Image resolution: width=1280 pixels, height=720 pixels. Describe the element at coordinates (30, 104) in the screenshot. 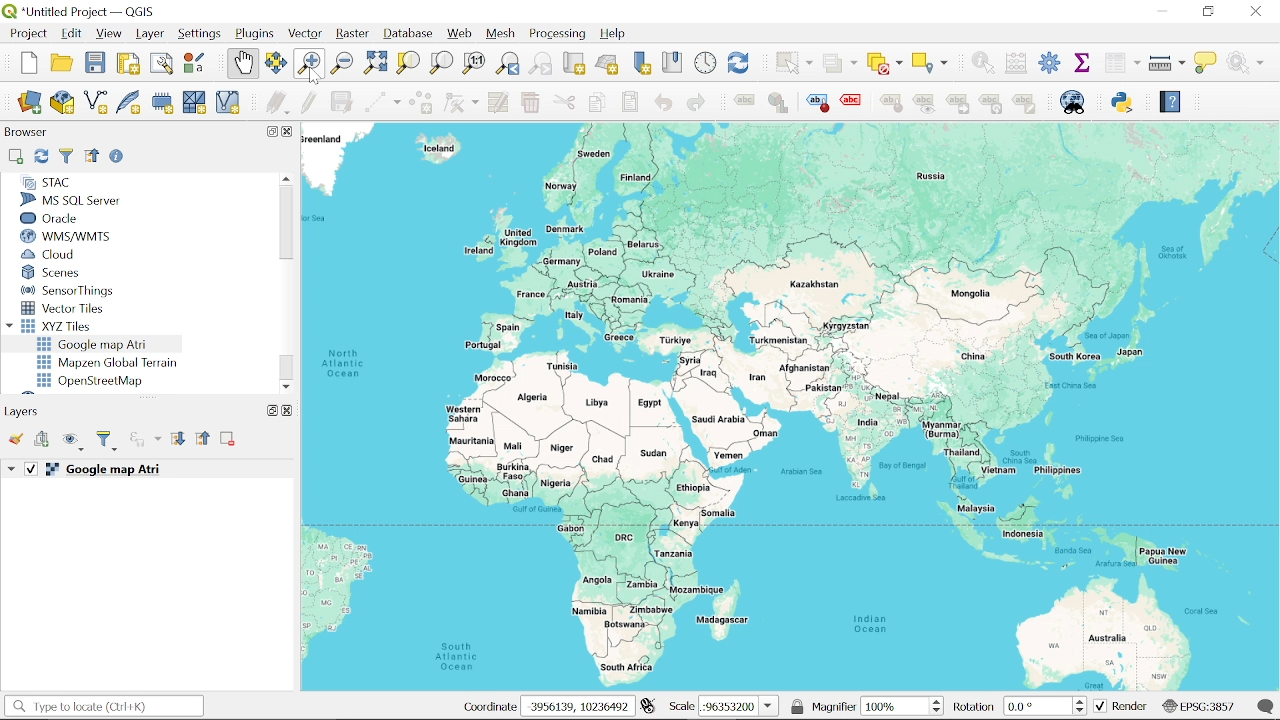

I see `Open data source mang` at that location.